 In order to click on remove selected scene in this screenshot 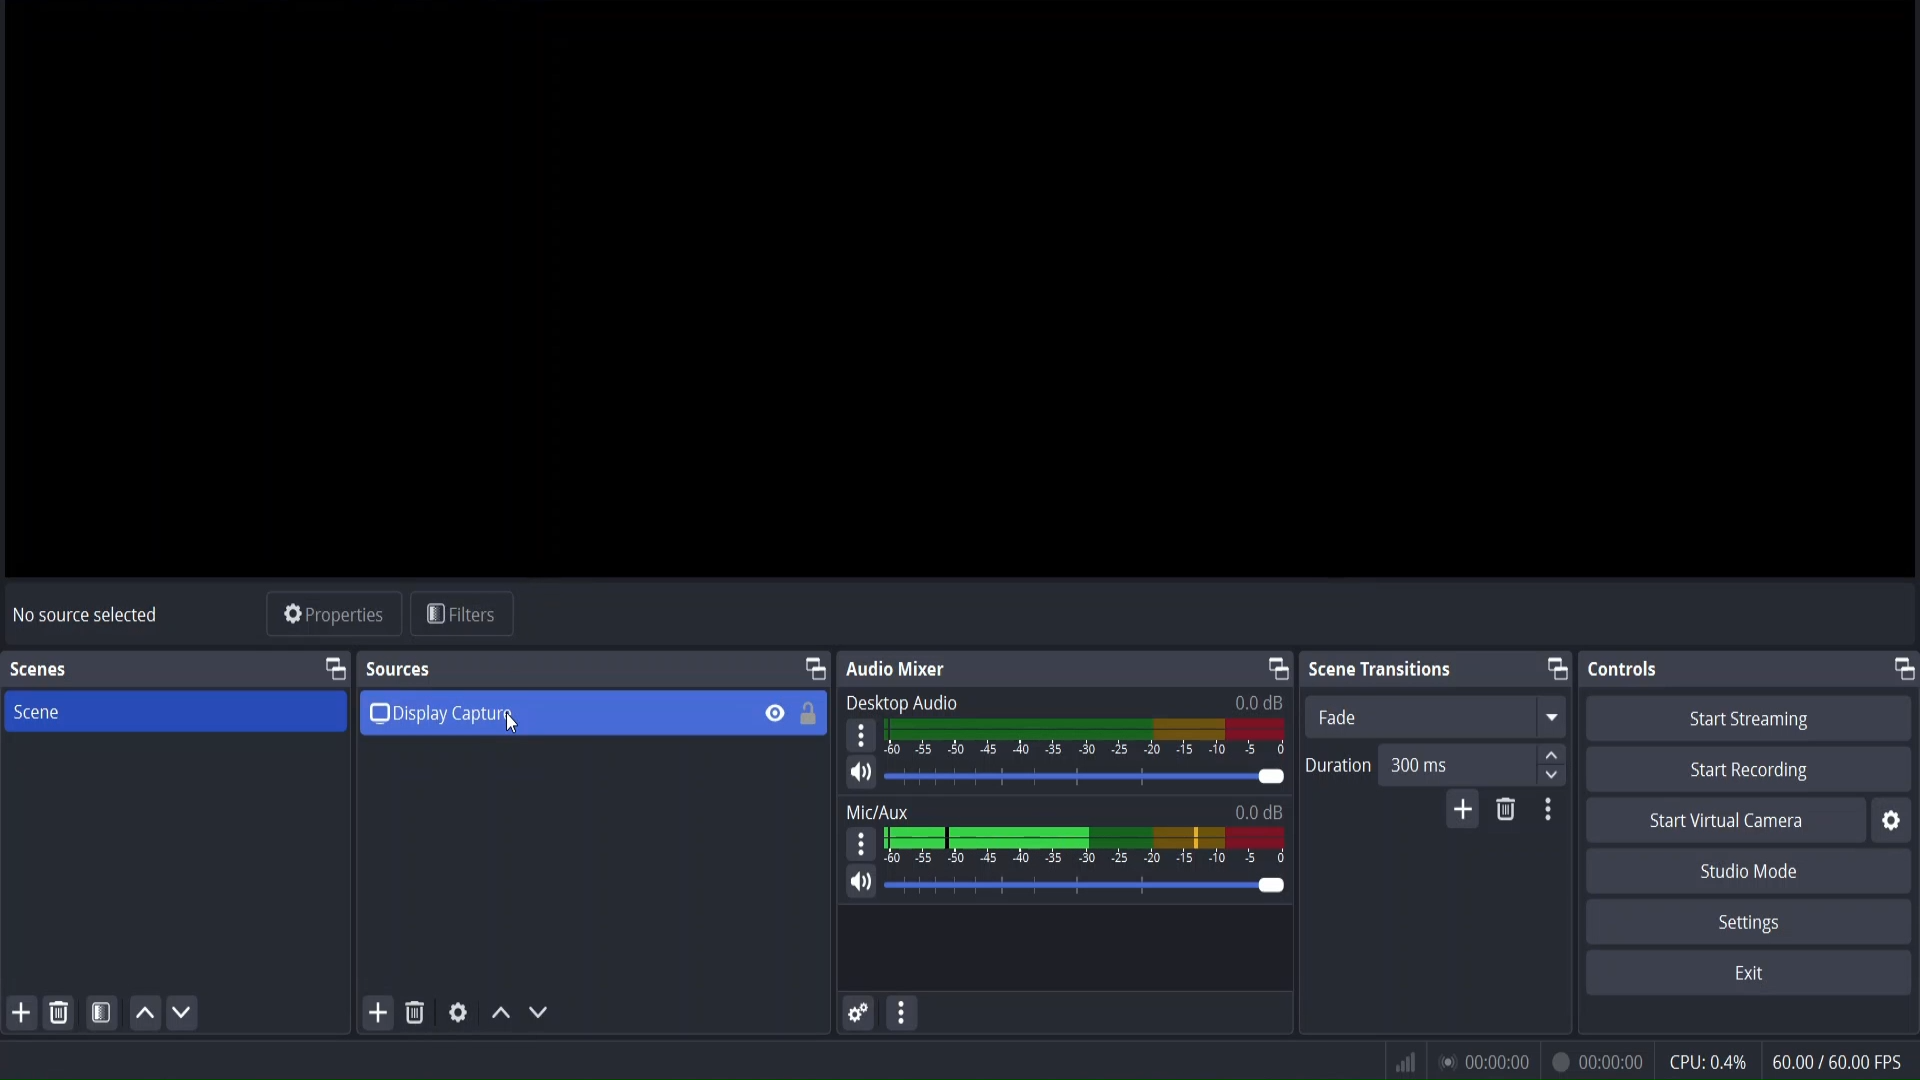, I will do `click(61, 1012)`.